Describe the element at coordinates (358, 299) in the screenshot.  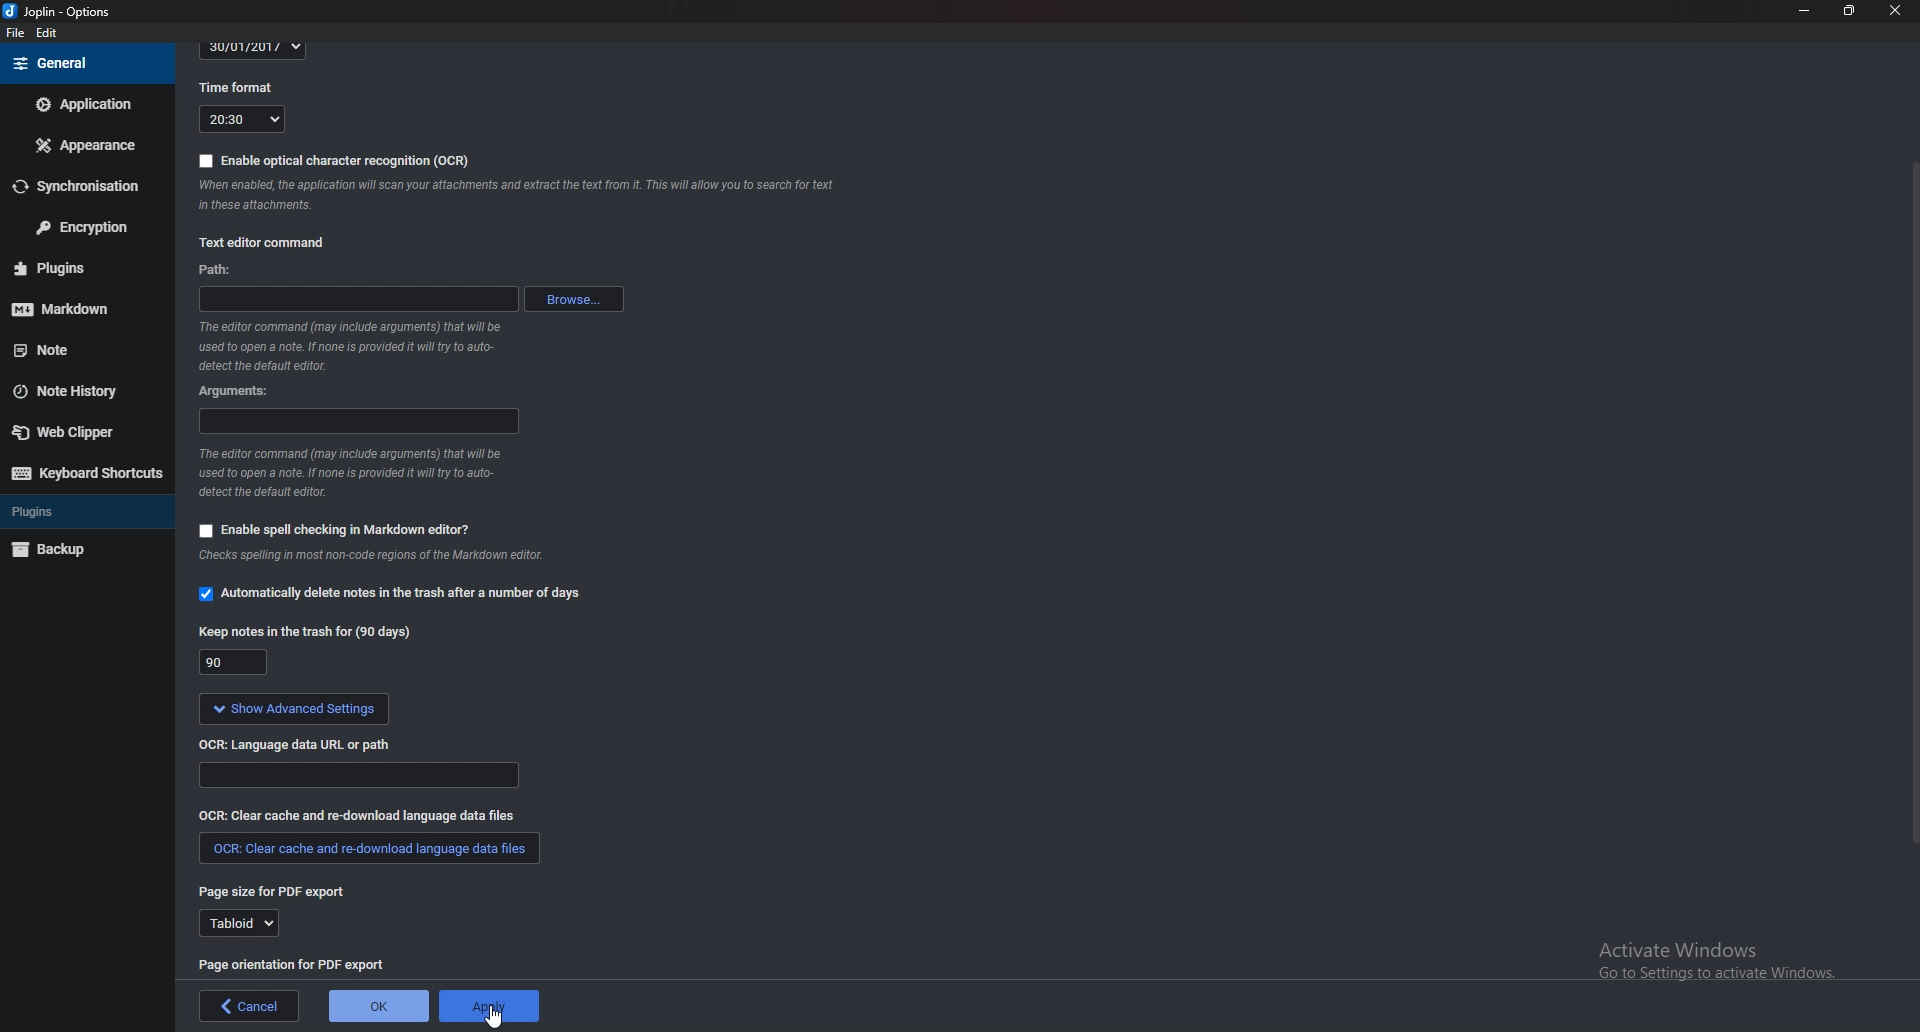
I see `path` at that location.